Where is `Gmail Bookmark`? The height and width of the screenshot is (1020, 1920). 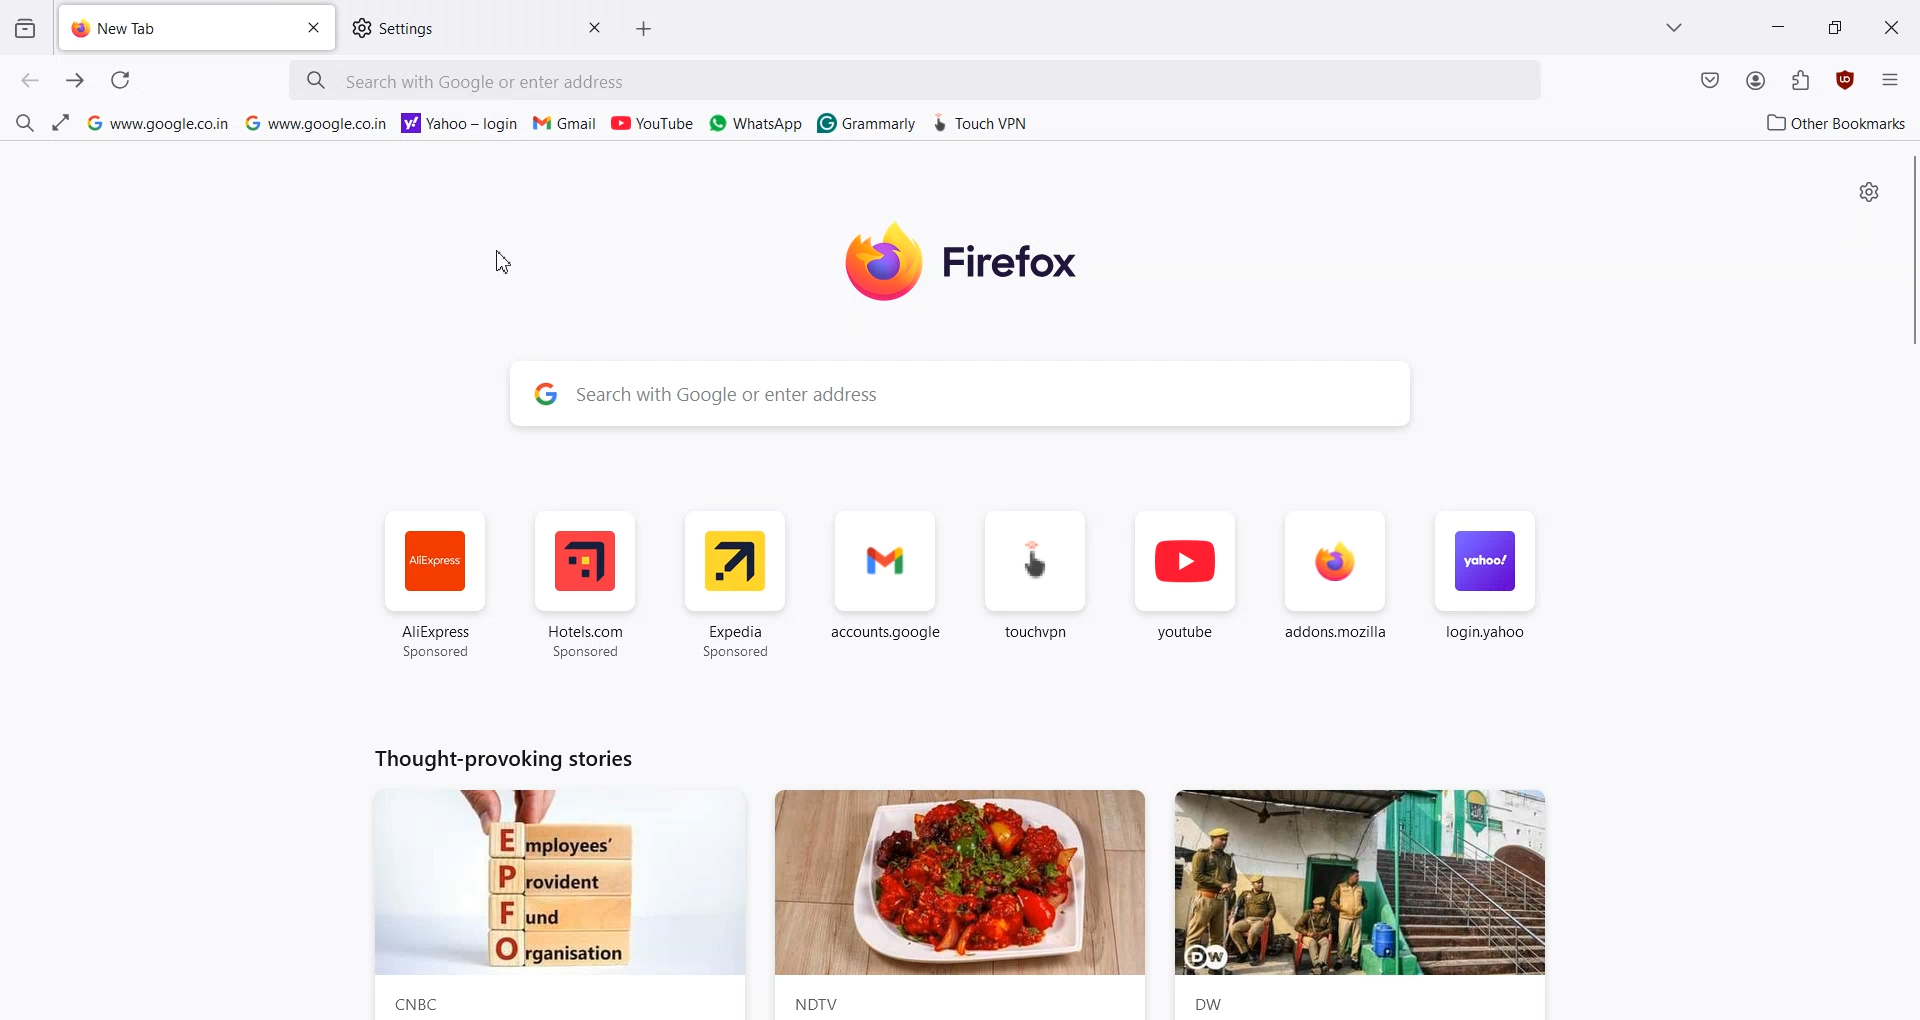 Gmail Bookmark is located at coordinates (567, 123).